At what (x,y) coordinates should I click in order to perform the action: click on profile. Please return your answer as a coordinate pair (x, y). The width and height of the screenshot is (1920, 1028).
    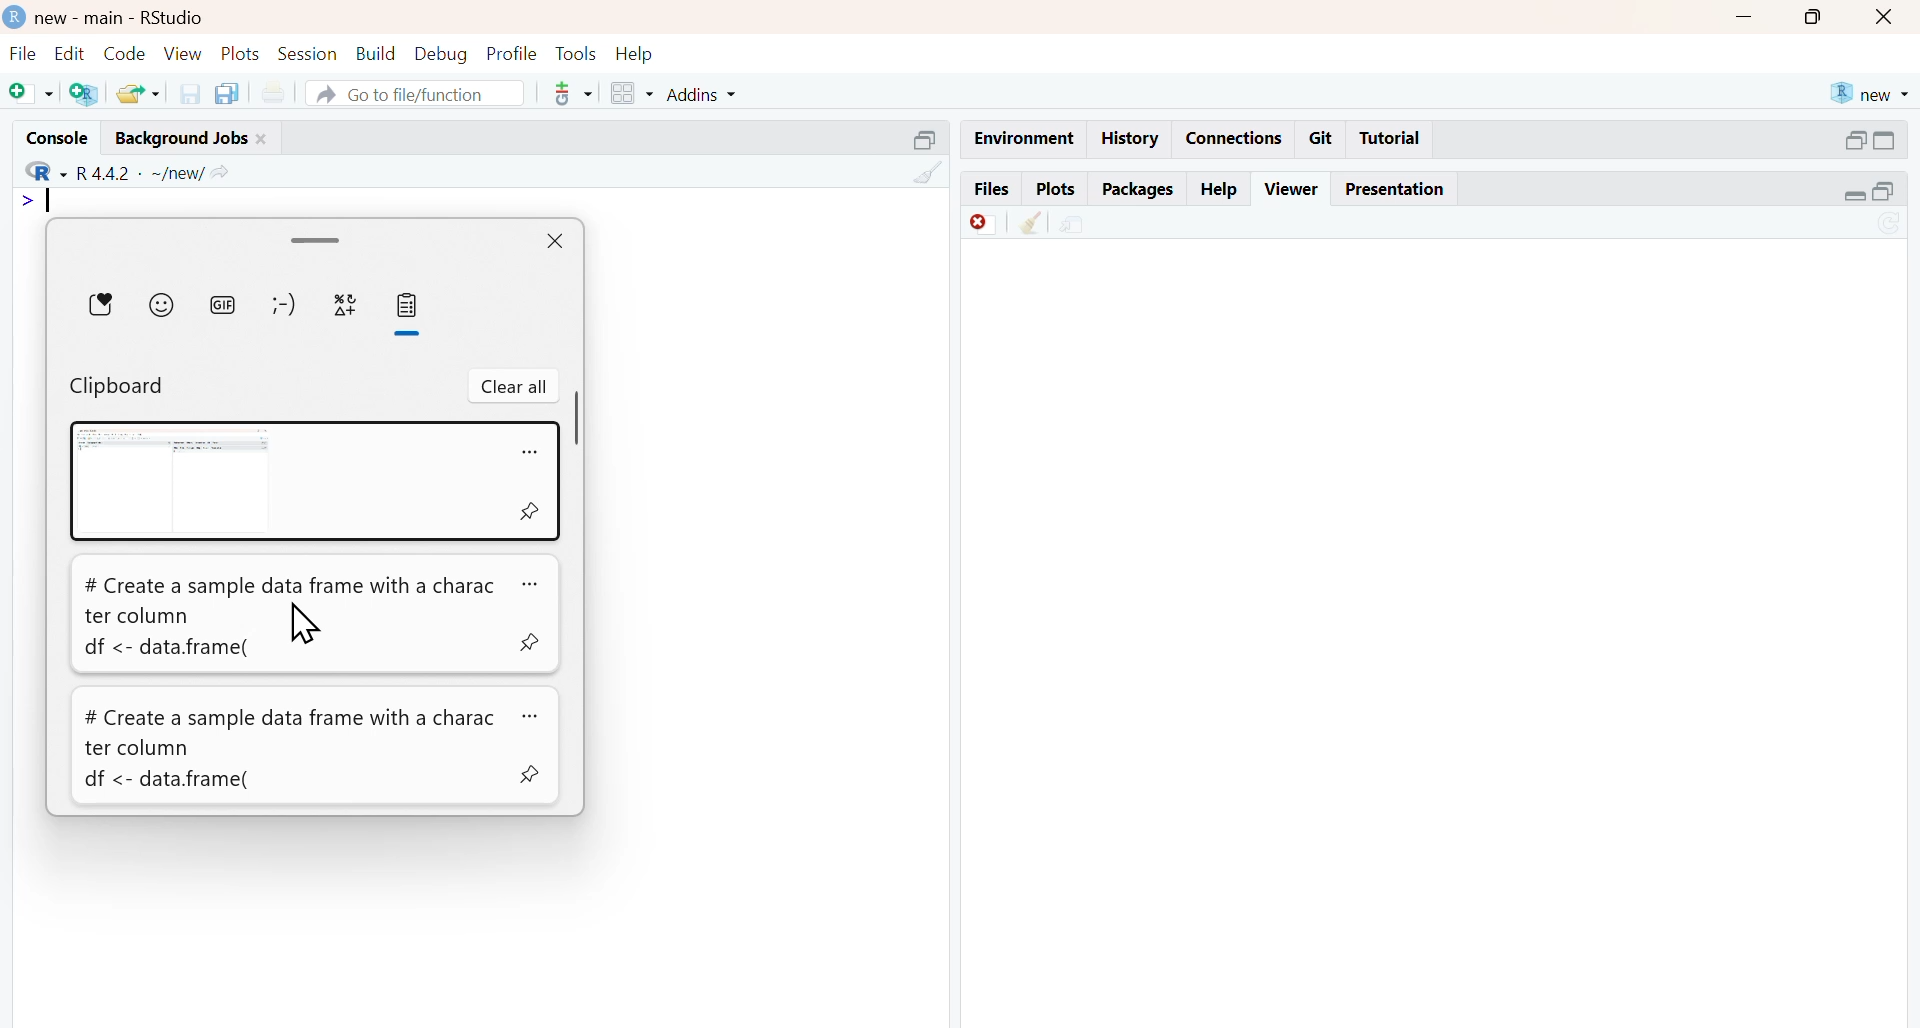
    Looking at the image, I should click on (513, 54).